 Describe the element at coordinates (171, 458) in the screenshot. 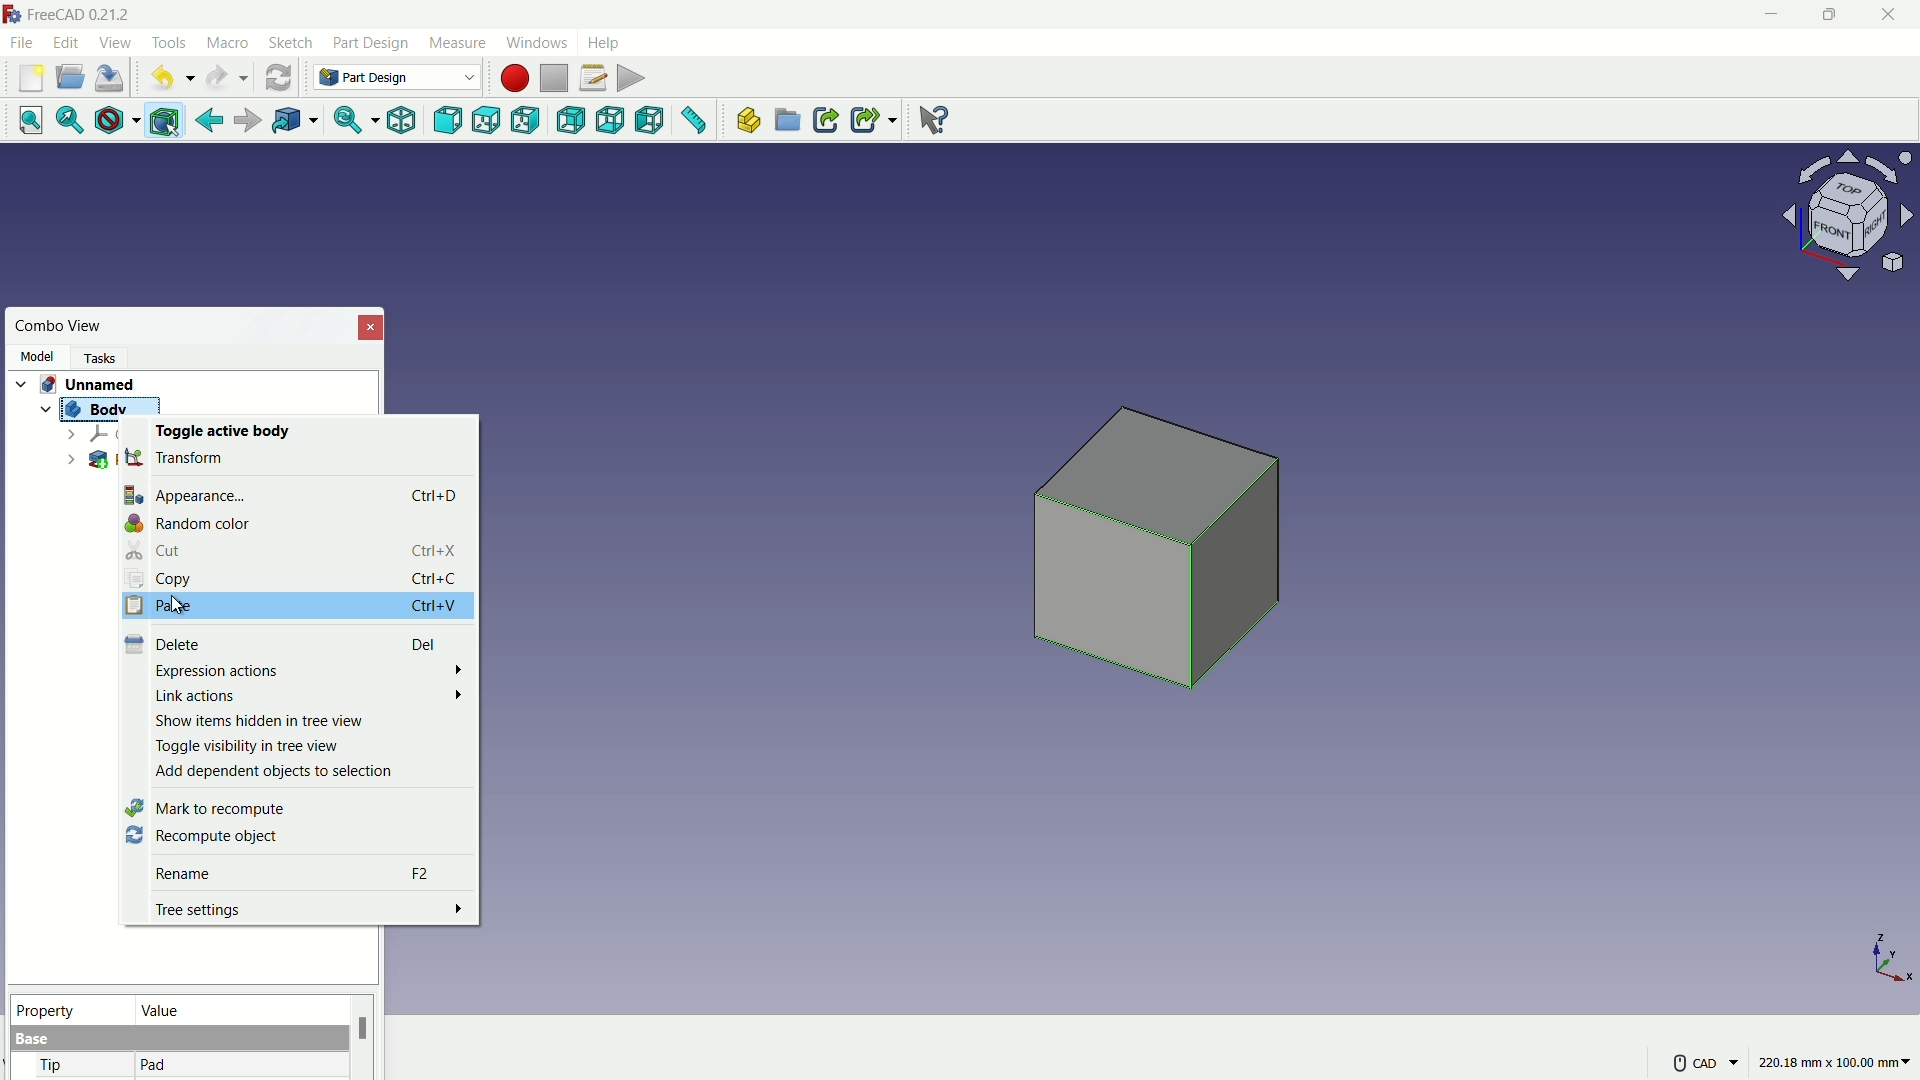

I see `transform` at that location.